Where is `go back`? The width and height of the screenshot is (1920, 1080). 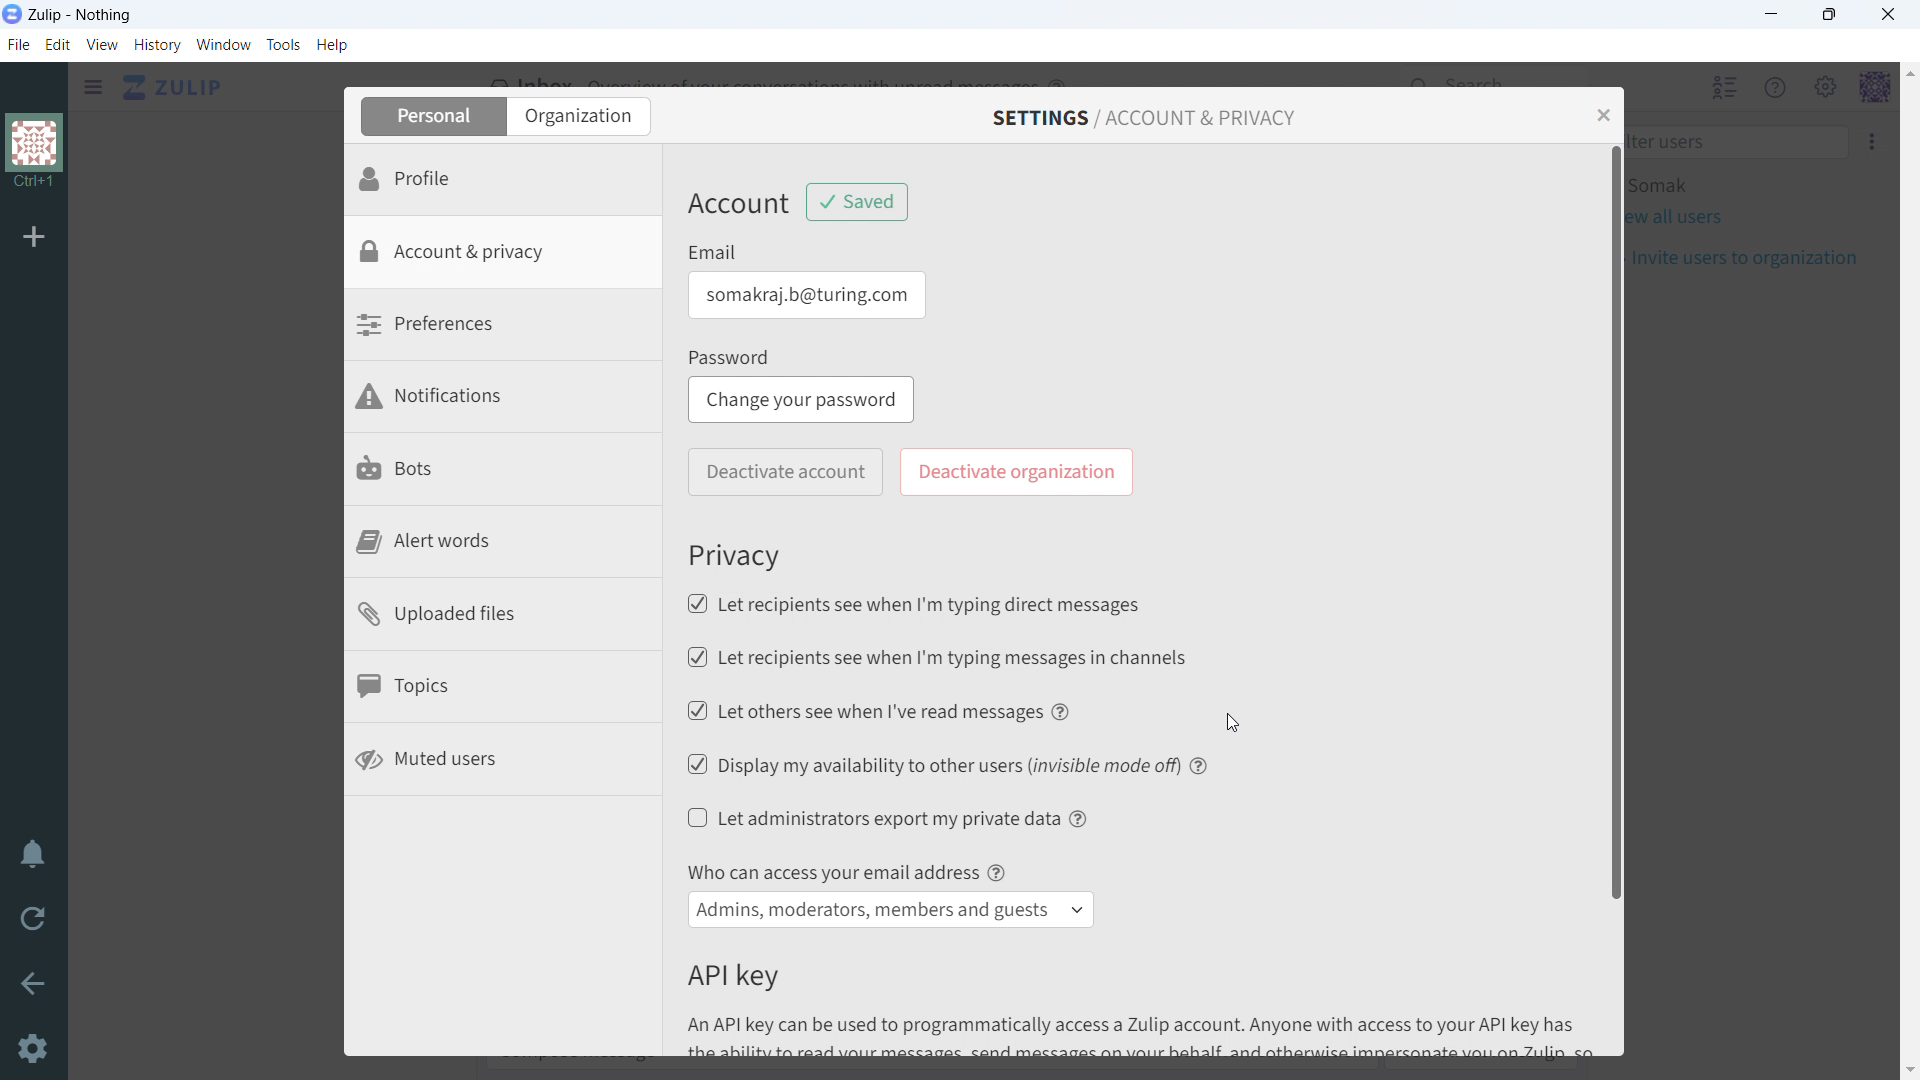
go back is located at coordinates (34, 981).